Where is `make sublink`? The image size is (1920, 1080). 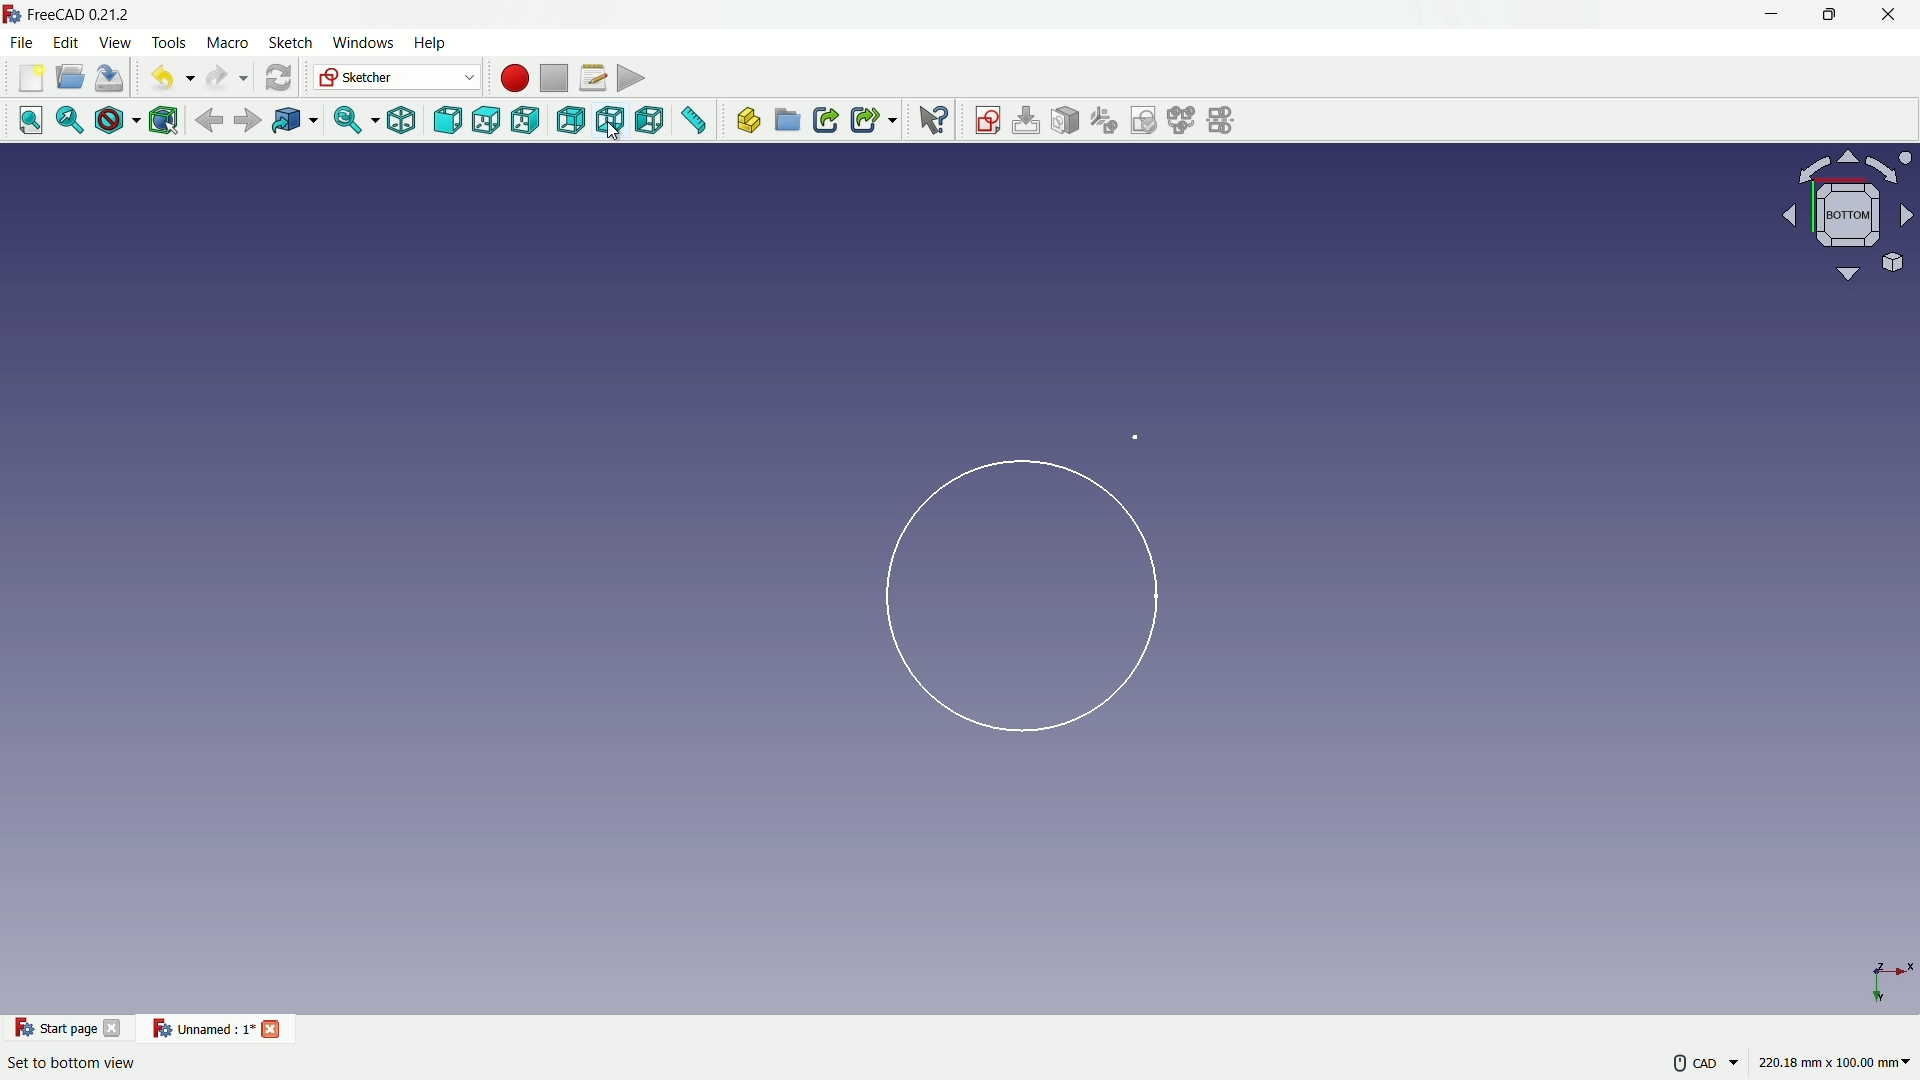 make sublink is located at coordinates (873, 121).